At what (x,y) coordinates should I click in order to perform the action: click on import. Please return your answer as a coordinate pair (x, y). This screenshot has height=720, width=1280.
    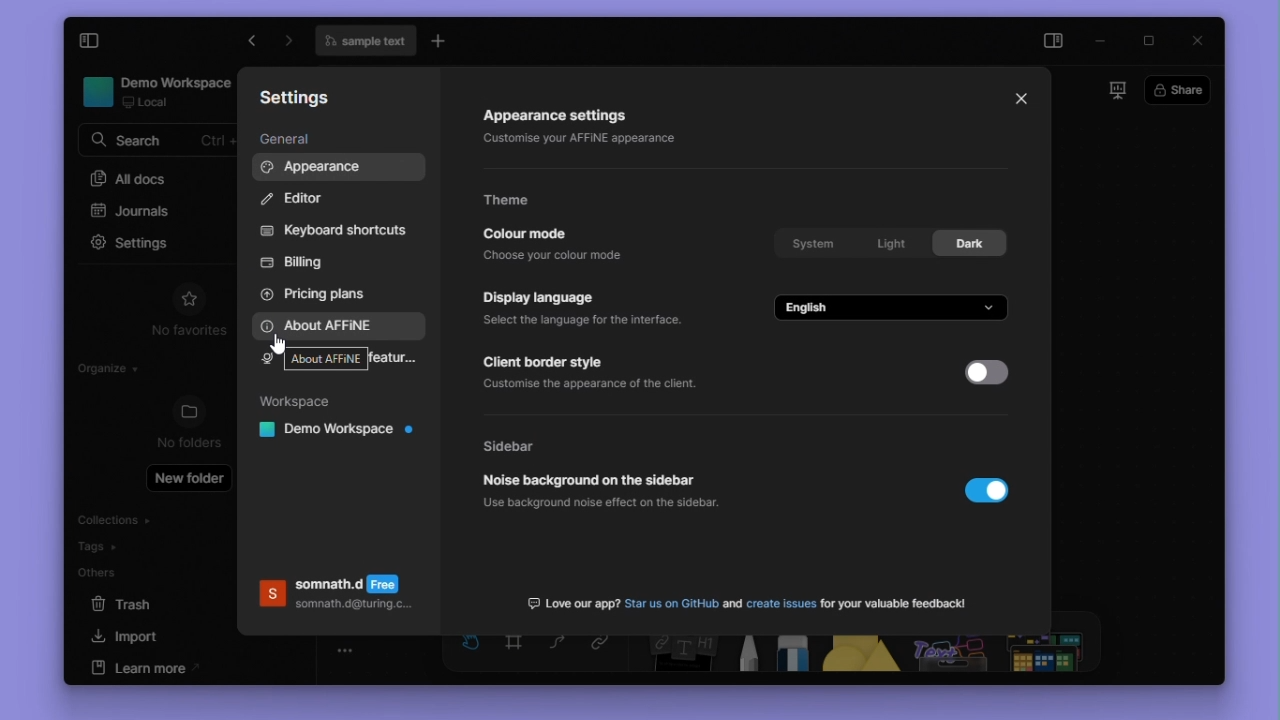
    Looking at the image, I should click on (133, 637).